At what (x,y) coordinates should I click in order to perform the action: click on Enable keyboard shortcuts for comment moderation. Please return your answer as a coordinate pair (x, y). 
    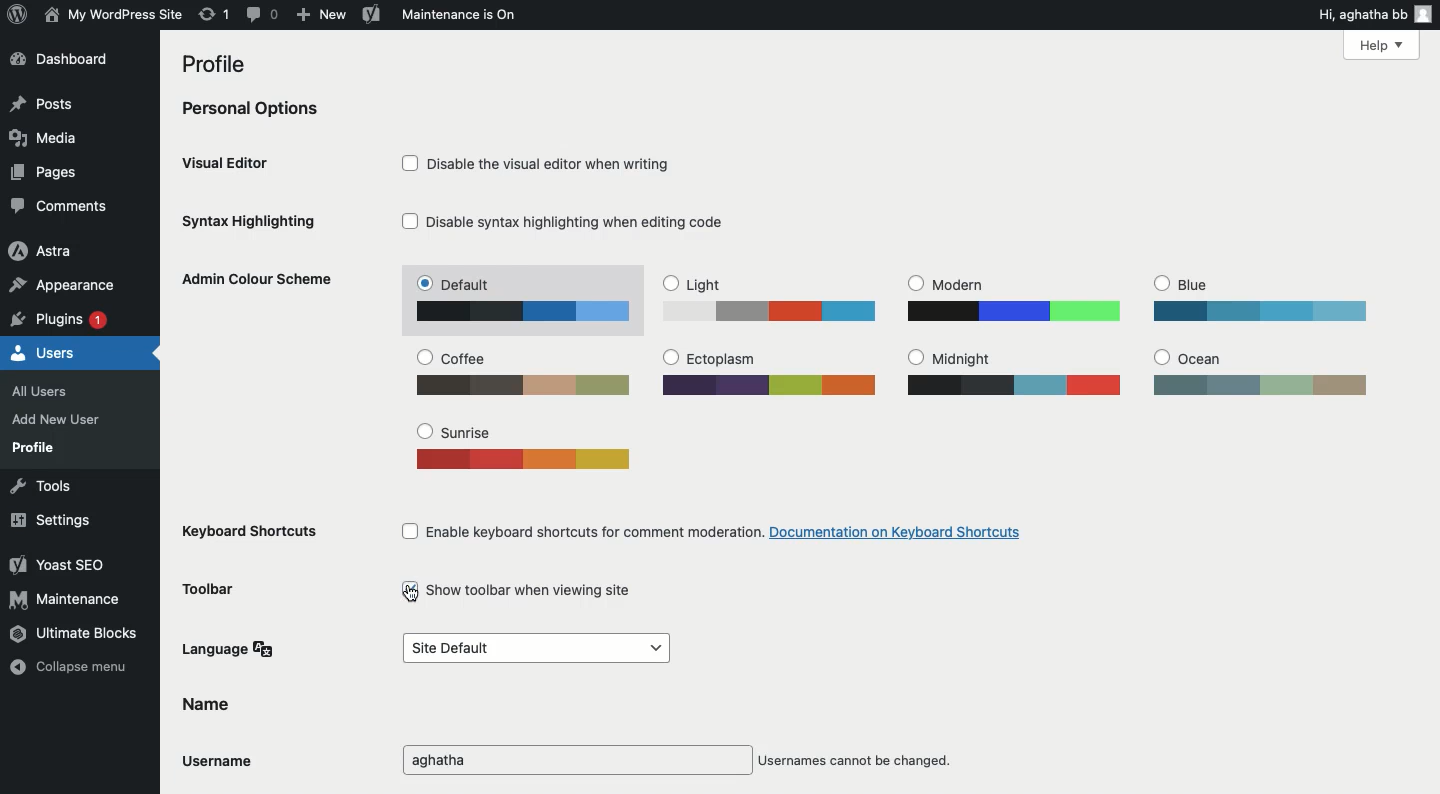
    Looking at the image, I should click on (581, 533).